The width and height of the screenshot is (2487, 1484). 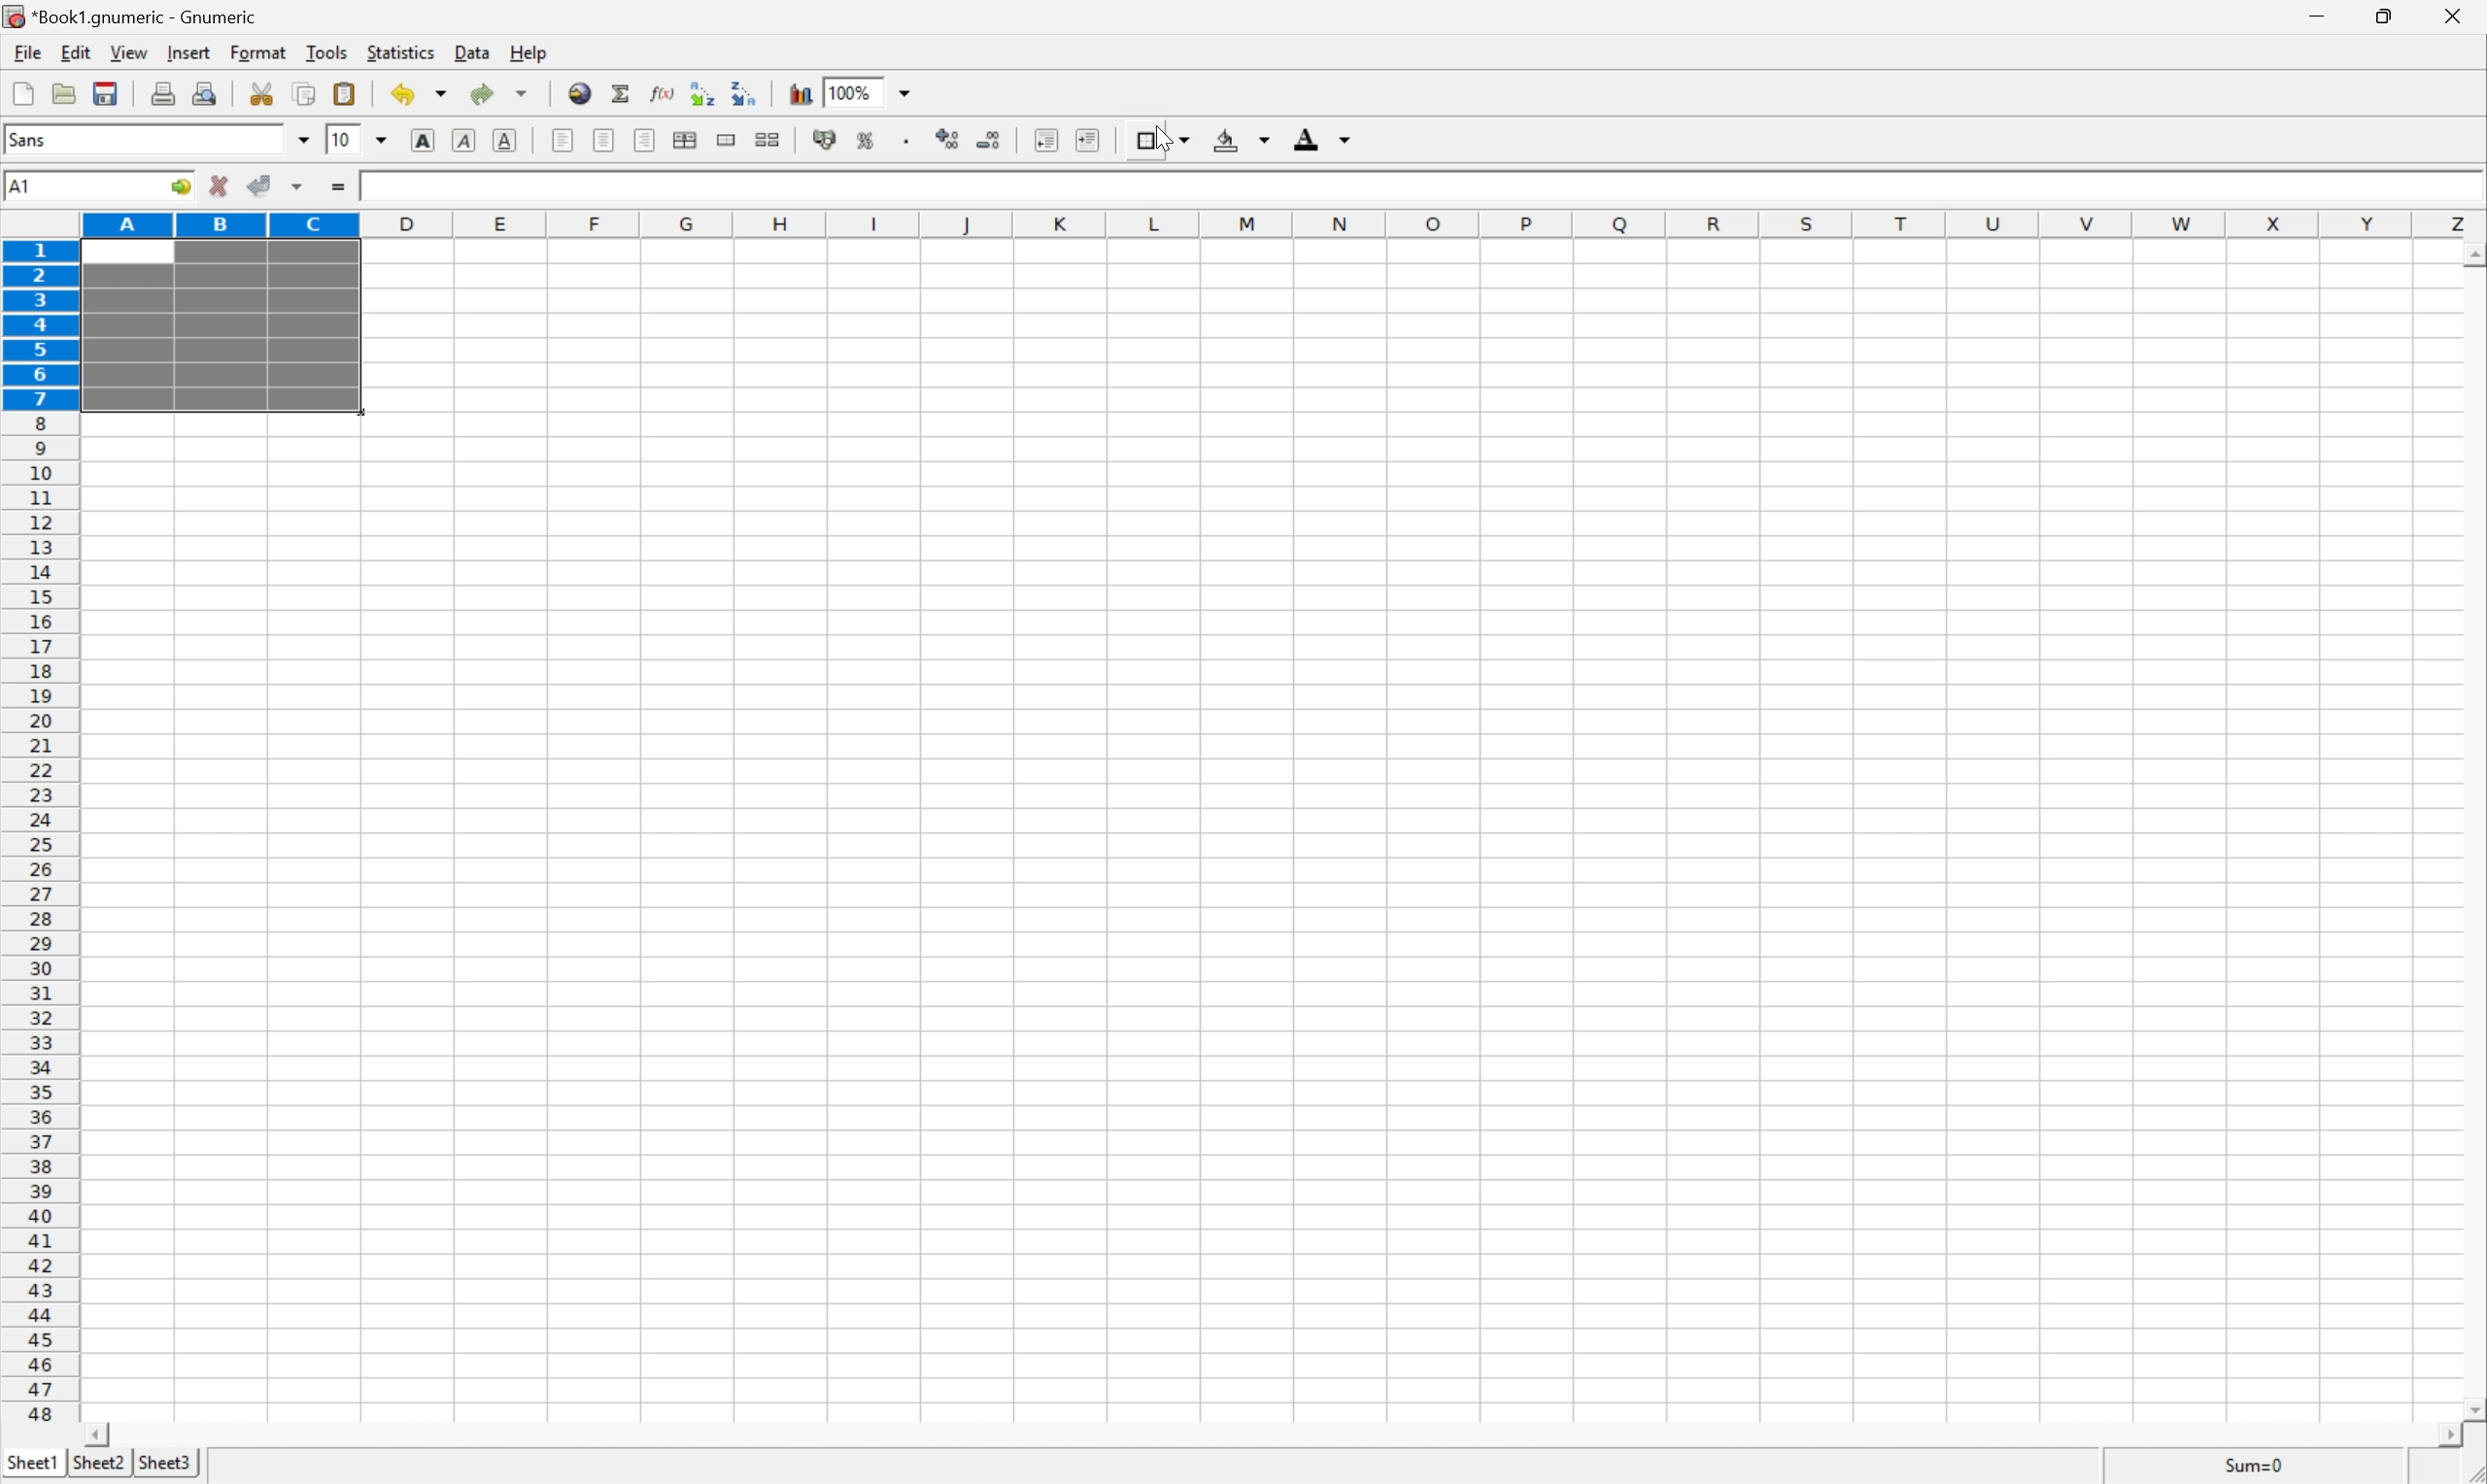 What do you see at coordinates (726, 136) in the screenshot?
I see `merge a range of cells` at bounding box center [726, 136].